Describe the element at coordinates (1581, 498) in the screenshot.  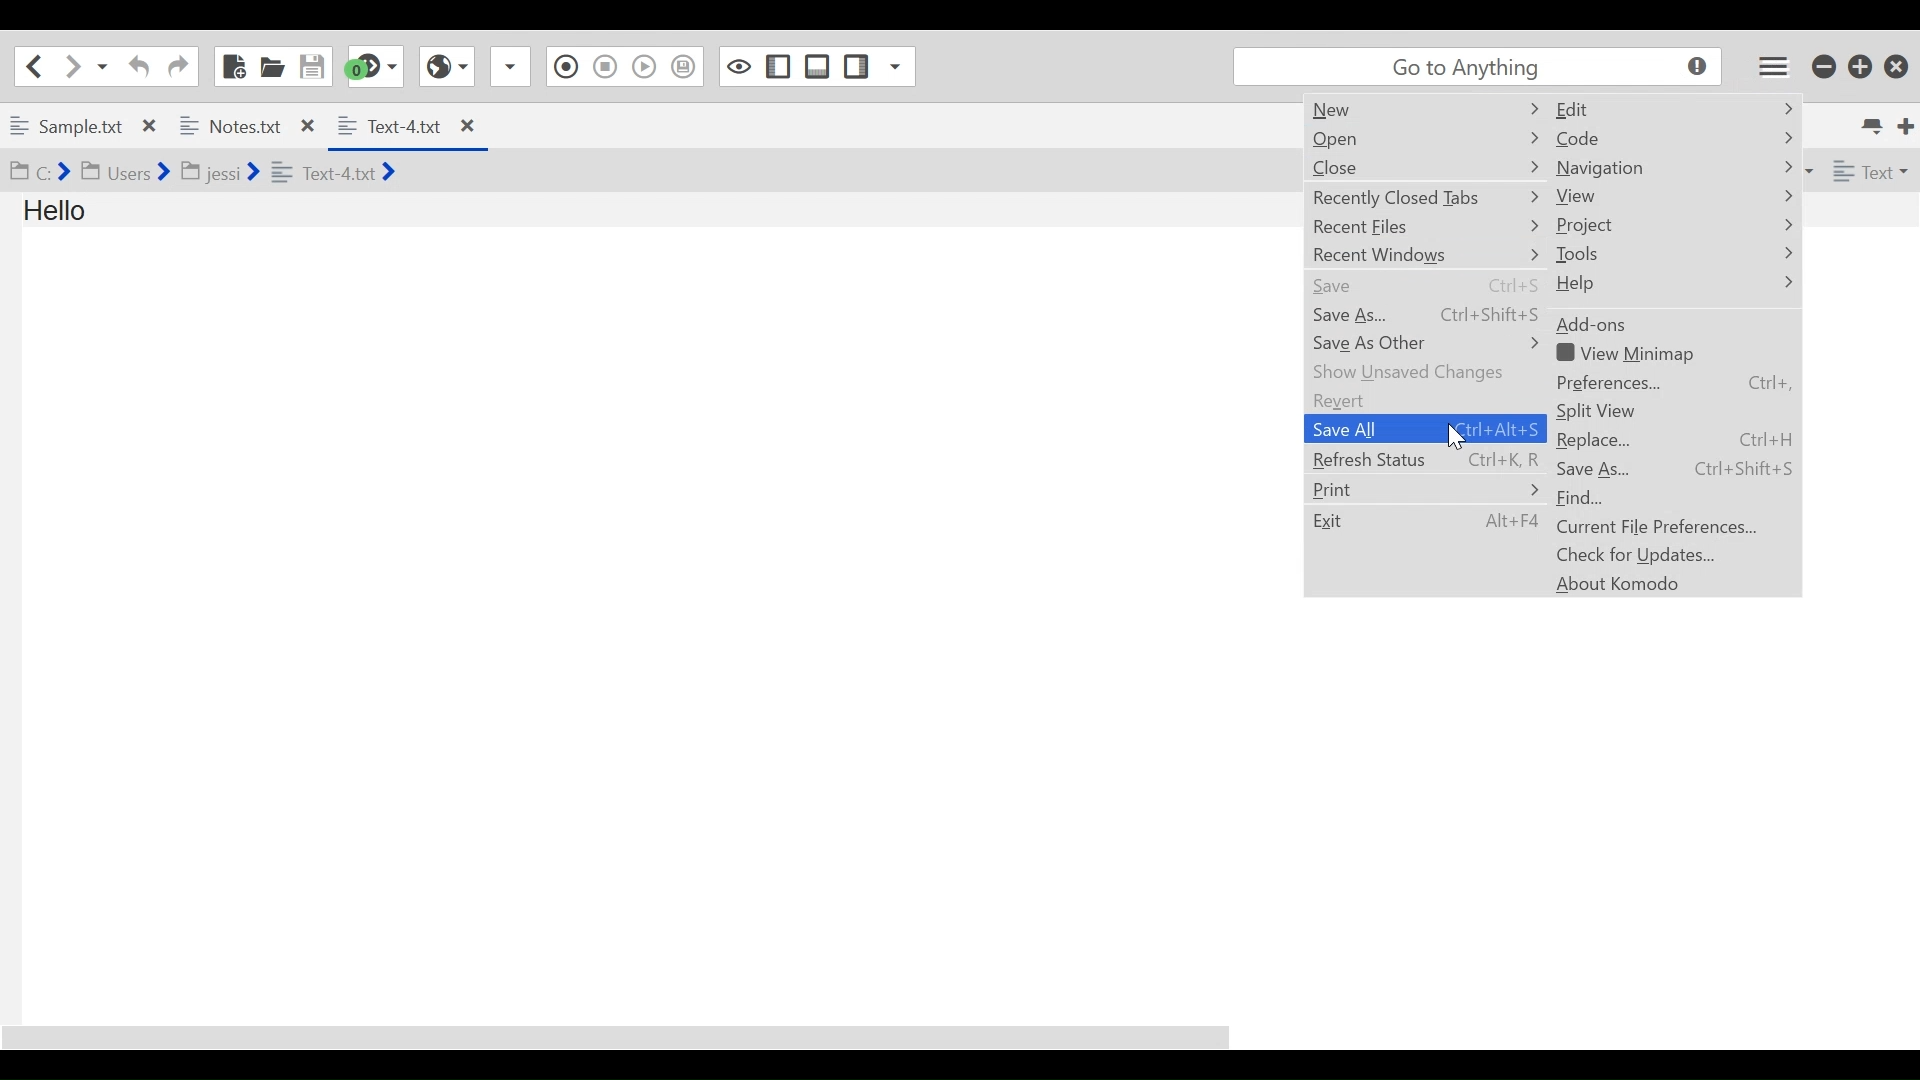
I see `Find` at that location.